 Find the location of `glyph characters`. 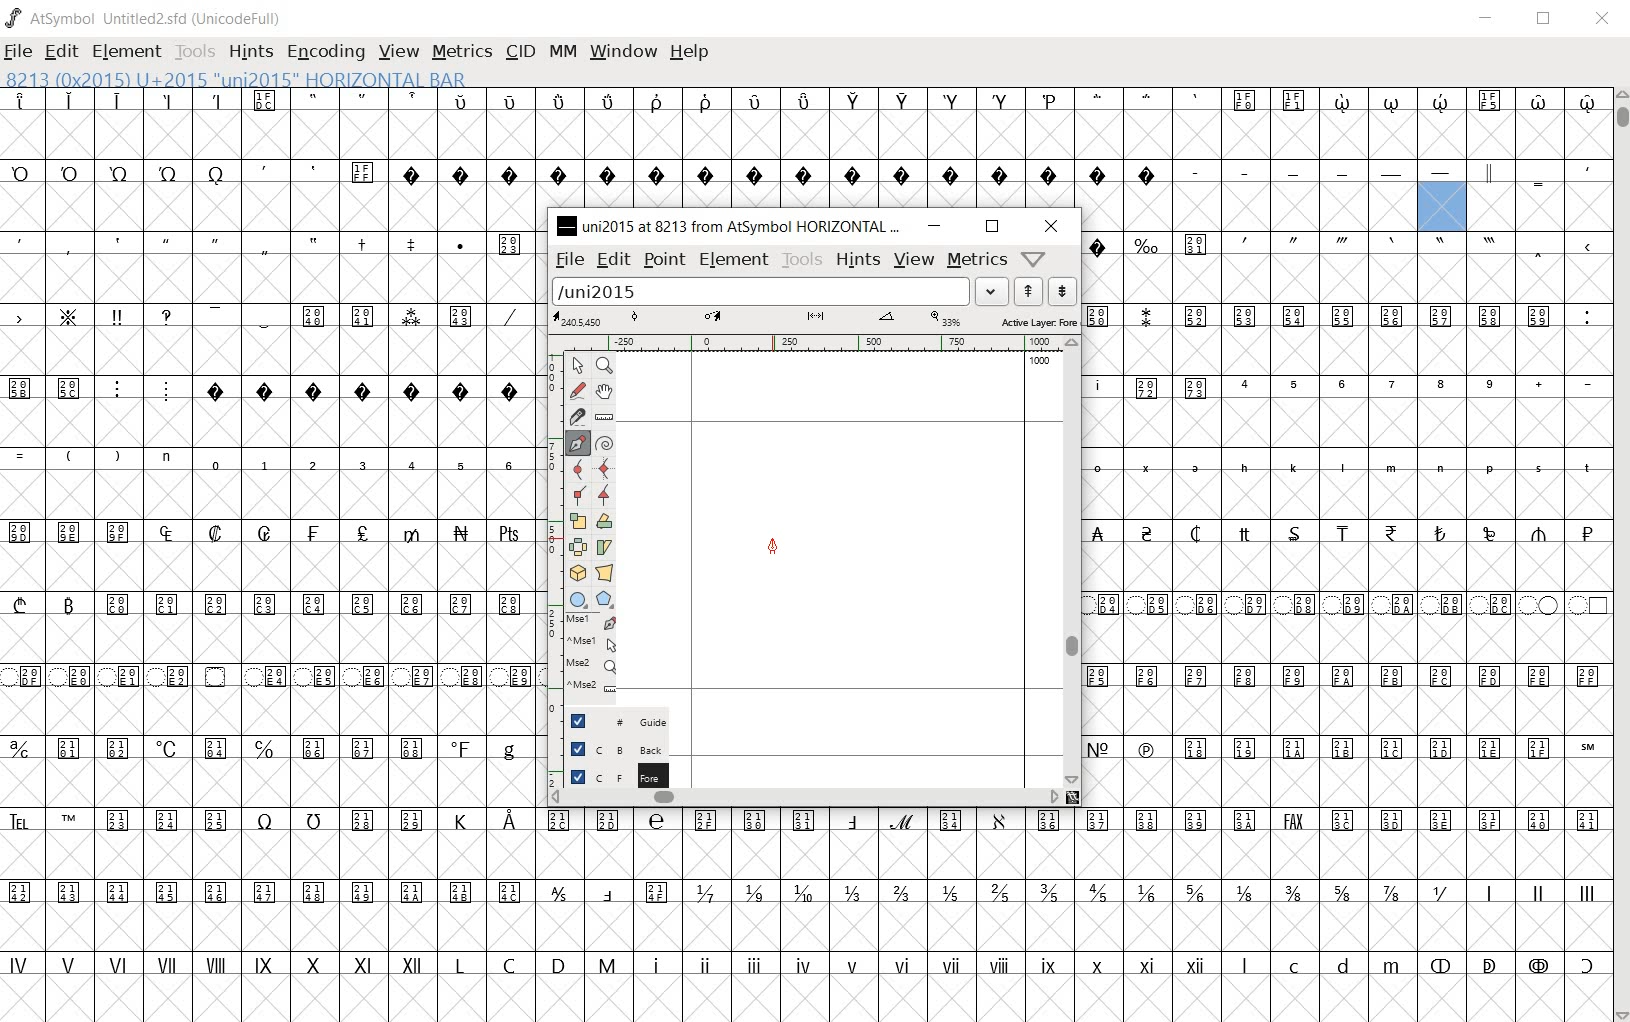

glyph characters is located at coordinates (1076, 913).